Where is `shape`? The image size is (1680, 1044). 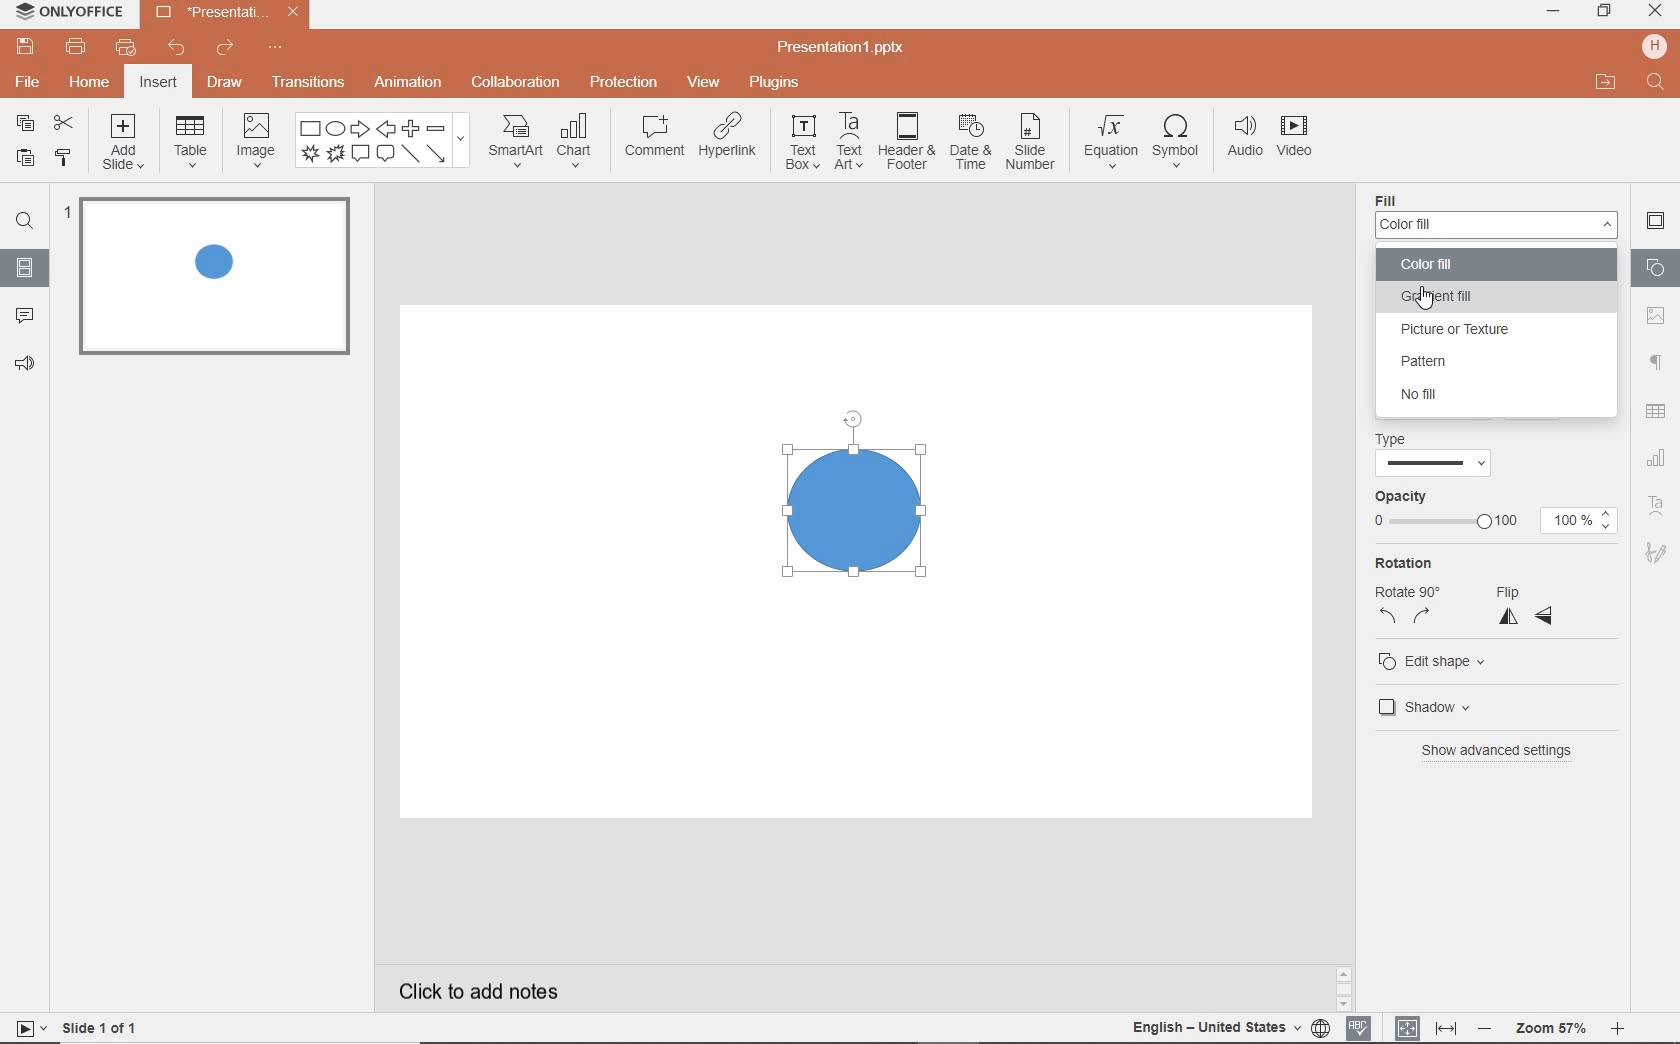 shape is located at coordinates (853, 497).